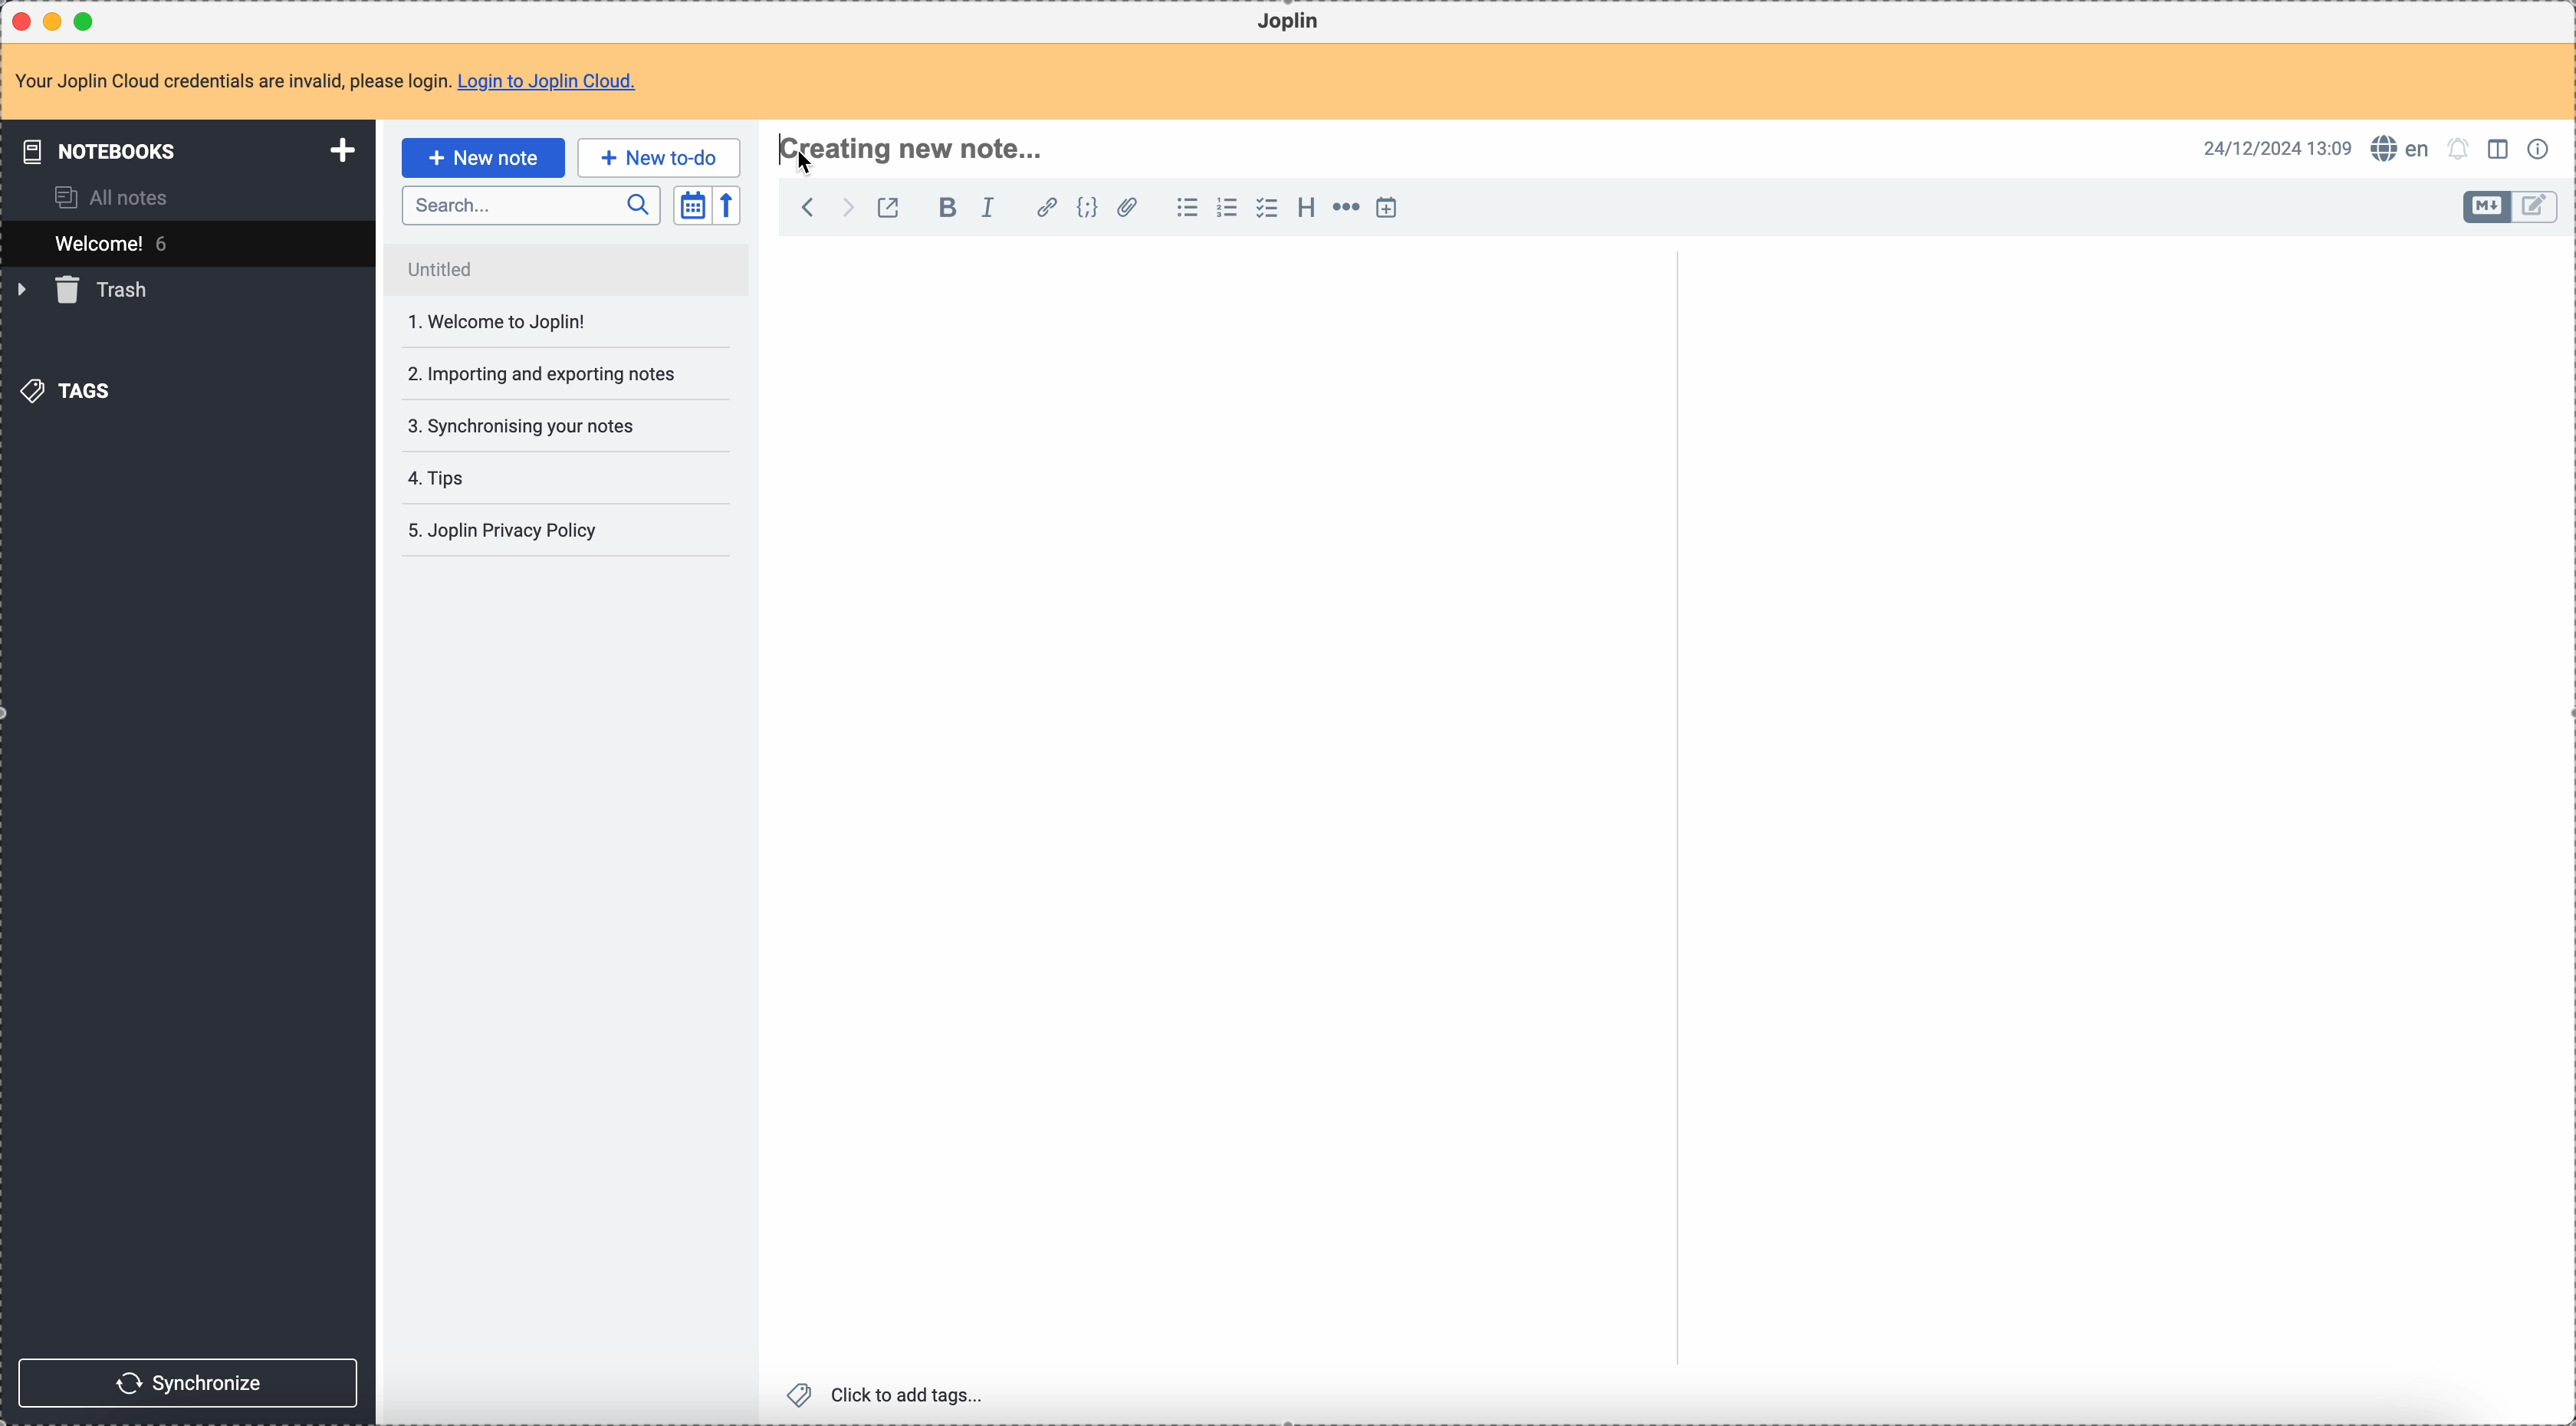  Describe the element at coordinates (891, 1393) in the screenshot. I see `click to add tags` at that location.